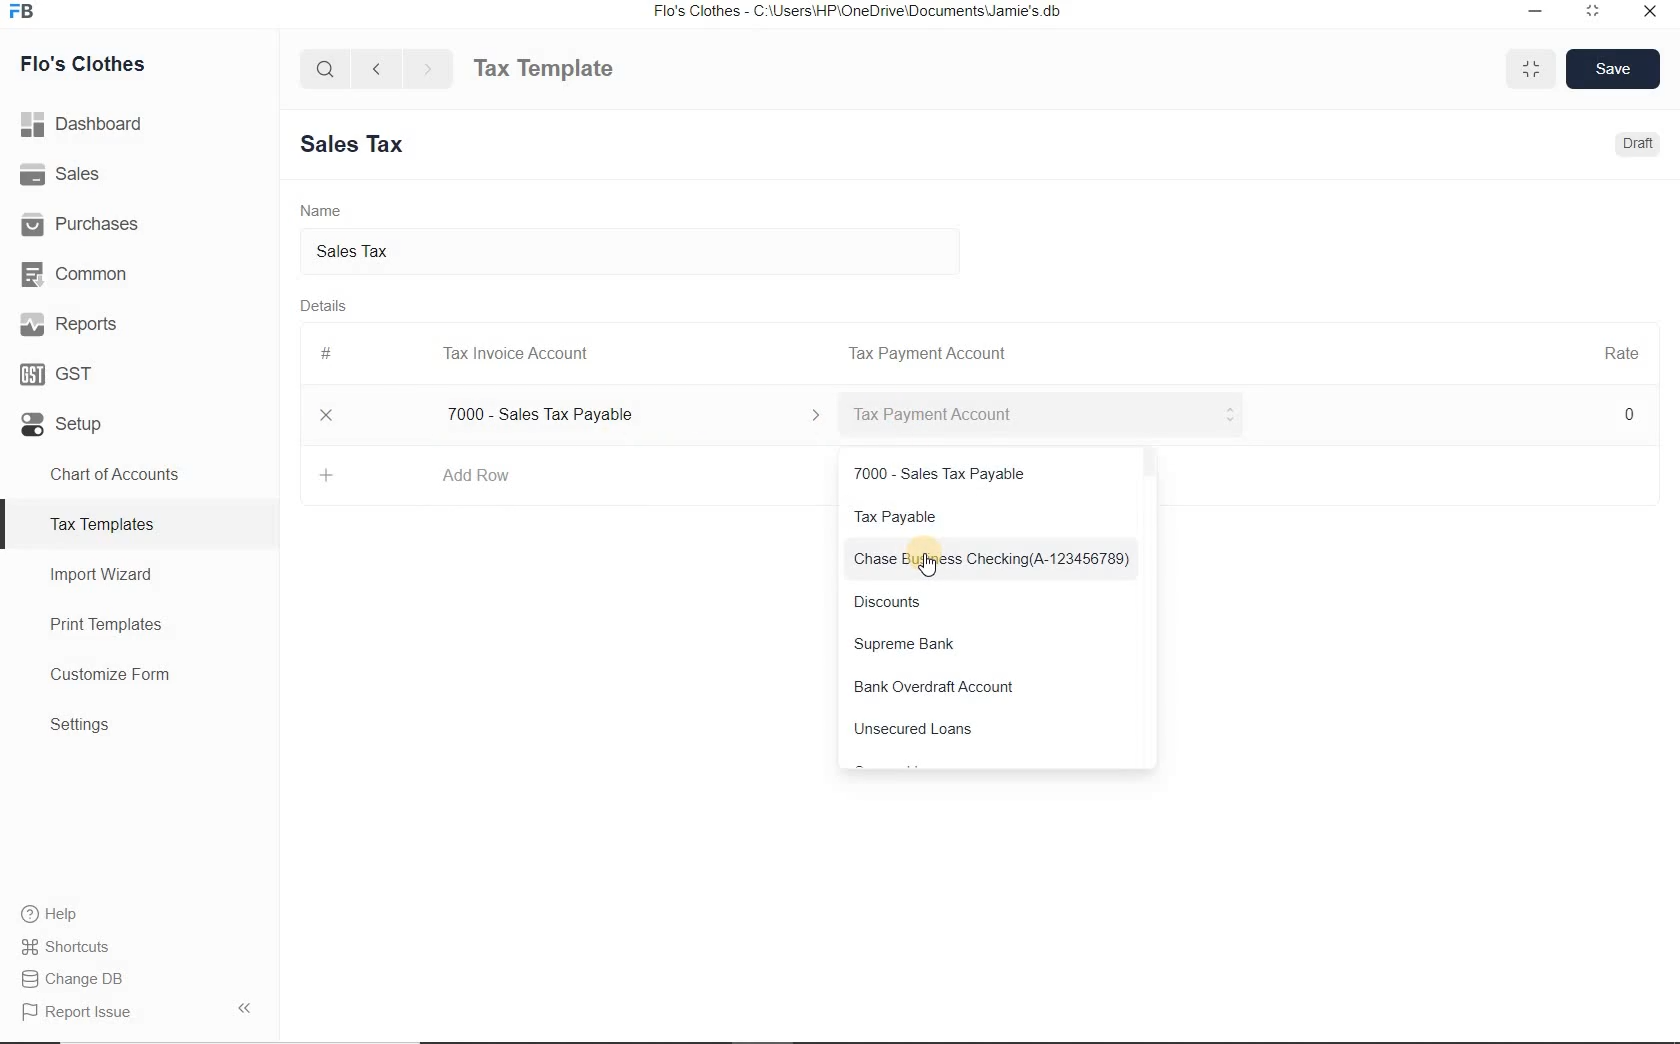 The width and height of the screenshot is (1680, 1044). What do you see at coordinates (638, 251) in the screenshot?
I see `Sales tax` at bounding box center [638, 251].